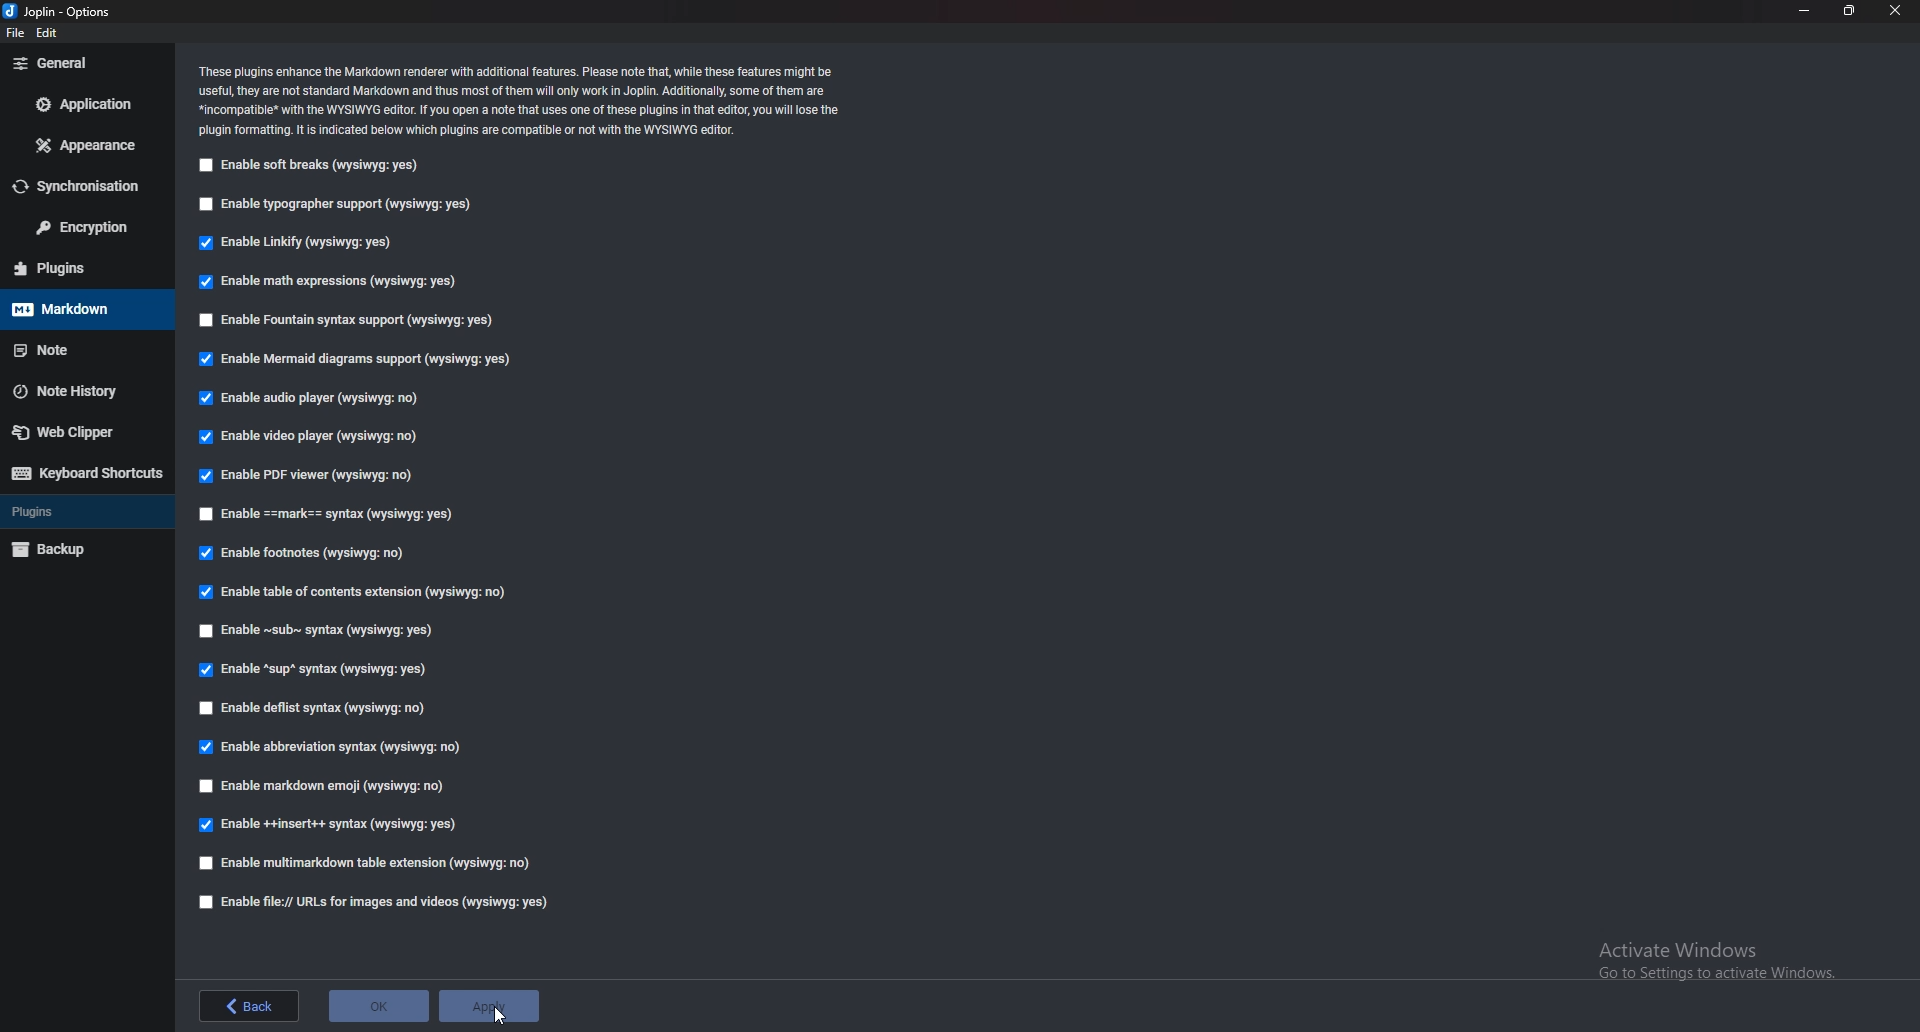 Image resolution: width=1920 pixels, height=1032 pixels. Describe the element at coordinates (306, 554) in the screenshot. I see `Enable footnotes` at that location.